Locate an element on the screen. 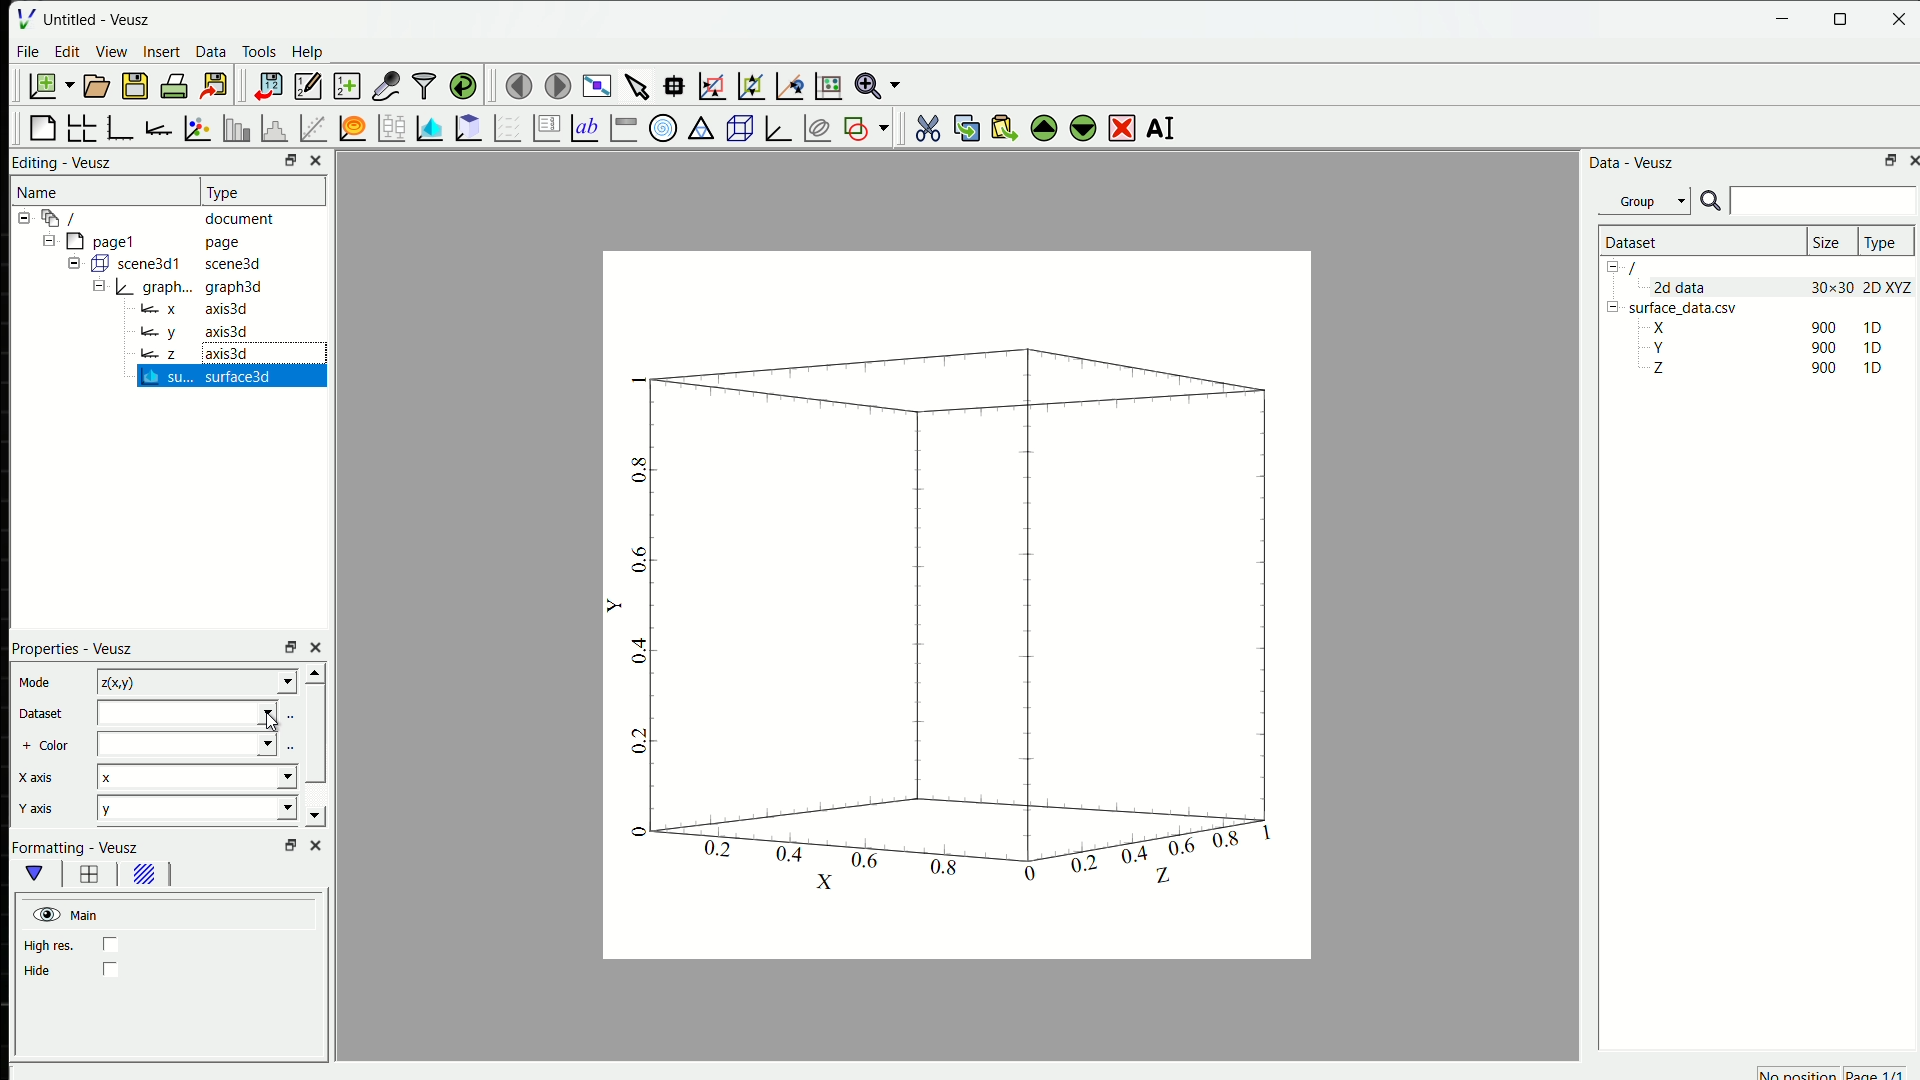  import data is located at coordinates (269, 86).